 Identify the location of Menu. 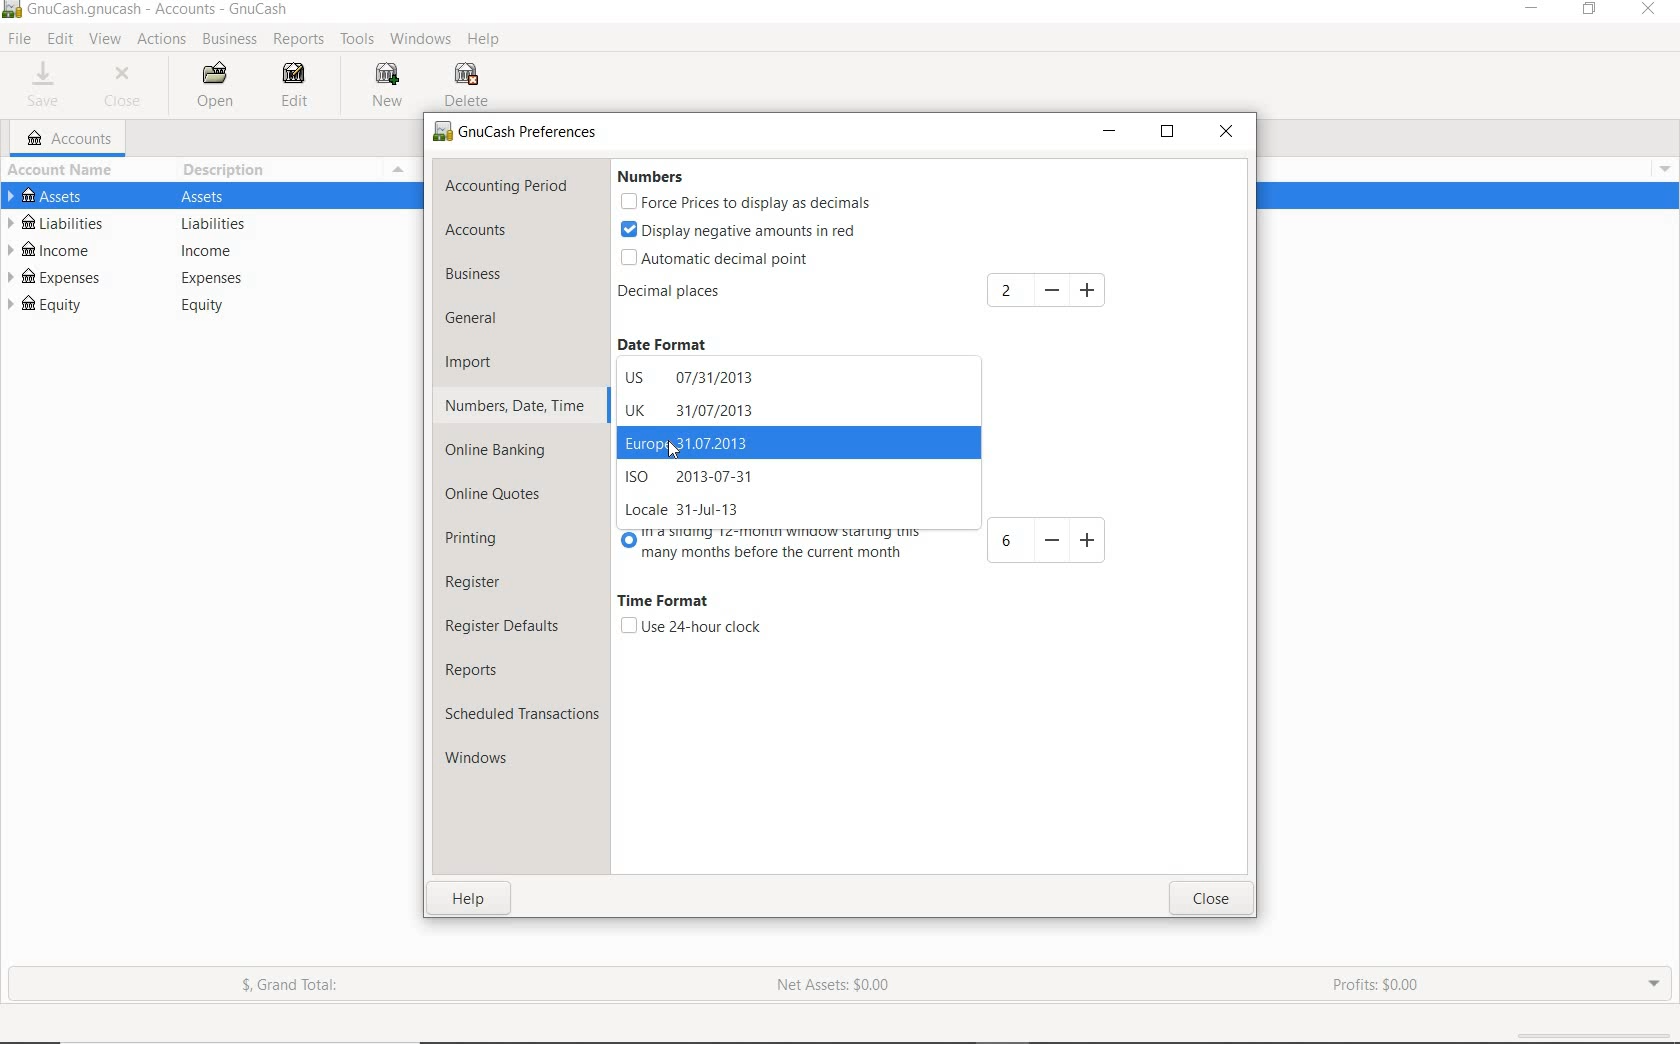
(1659, 167).